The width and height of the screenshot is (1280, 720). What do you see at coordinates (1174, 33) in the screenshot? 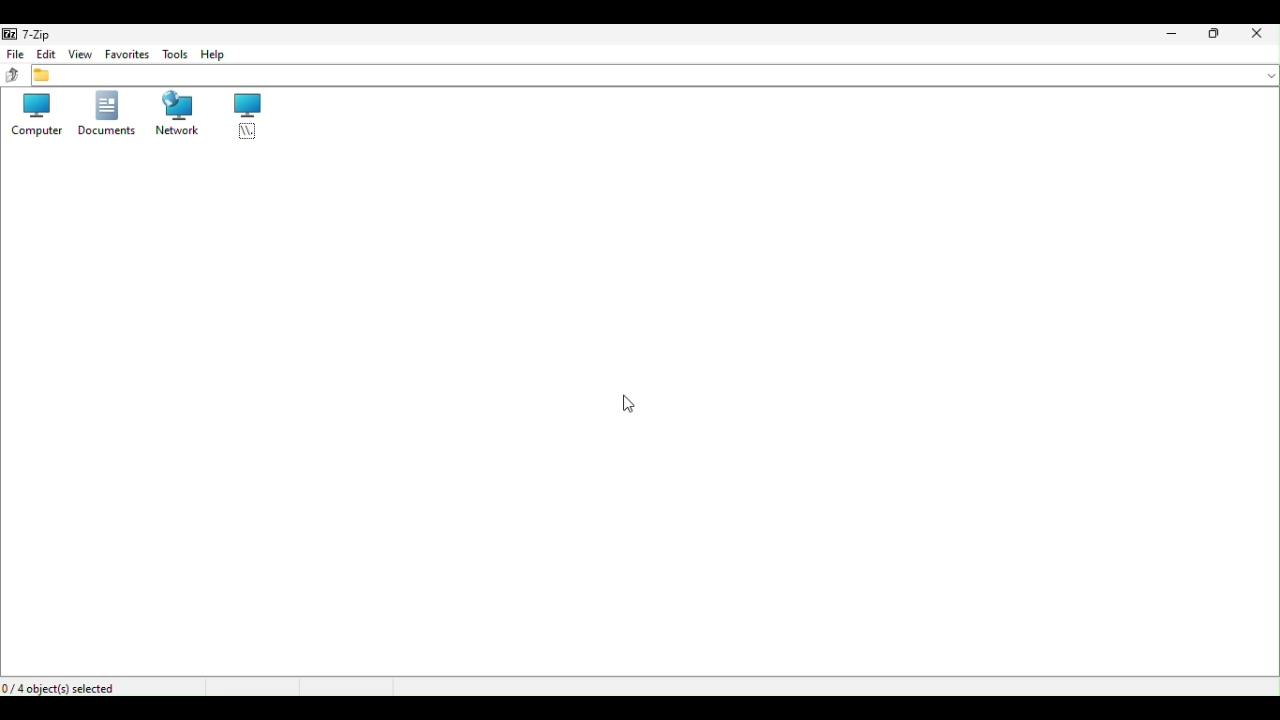
I see `Minimize` at bounding box center [1174, 33].